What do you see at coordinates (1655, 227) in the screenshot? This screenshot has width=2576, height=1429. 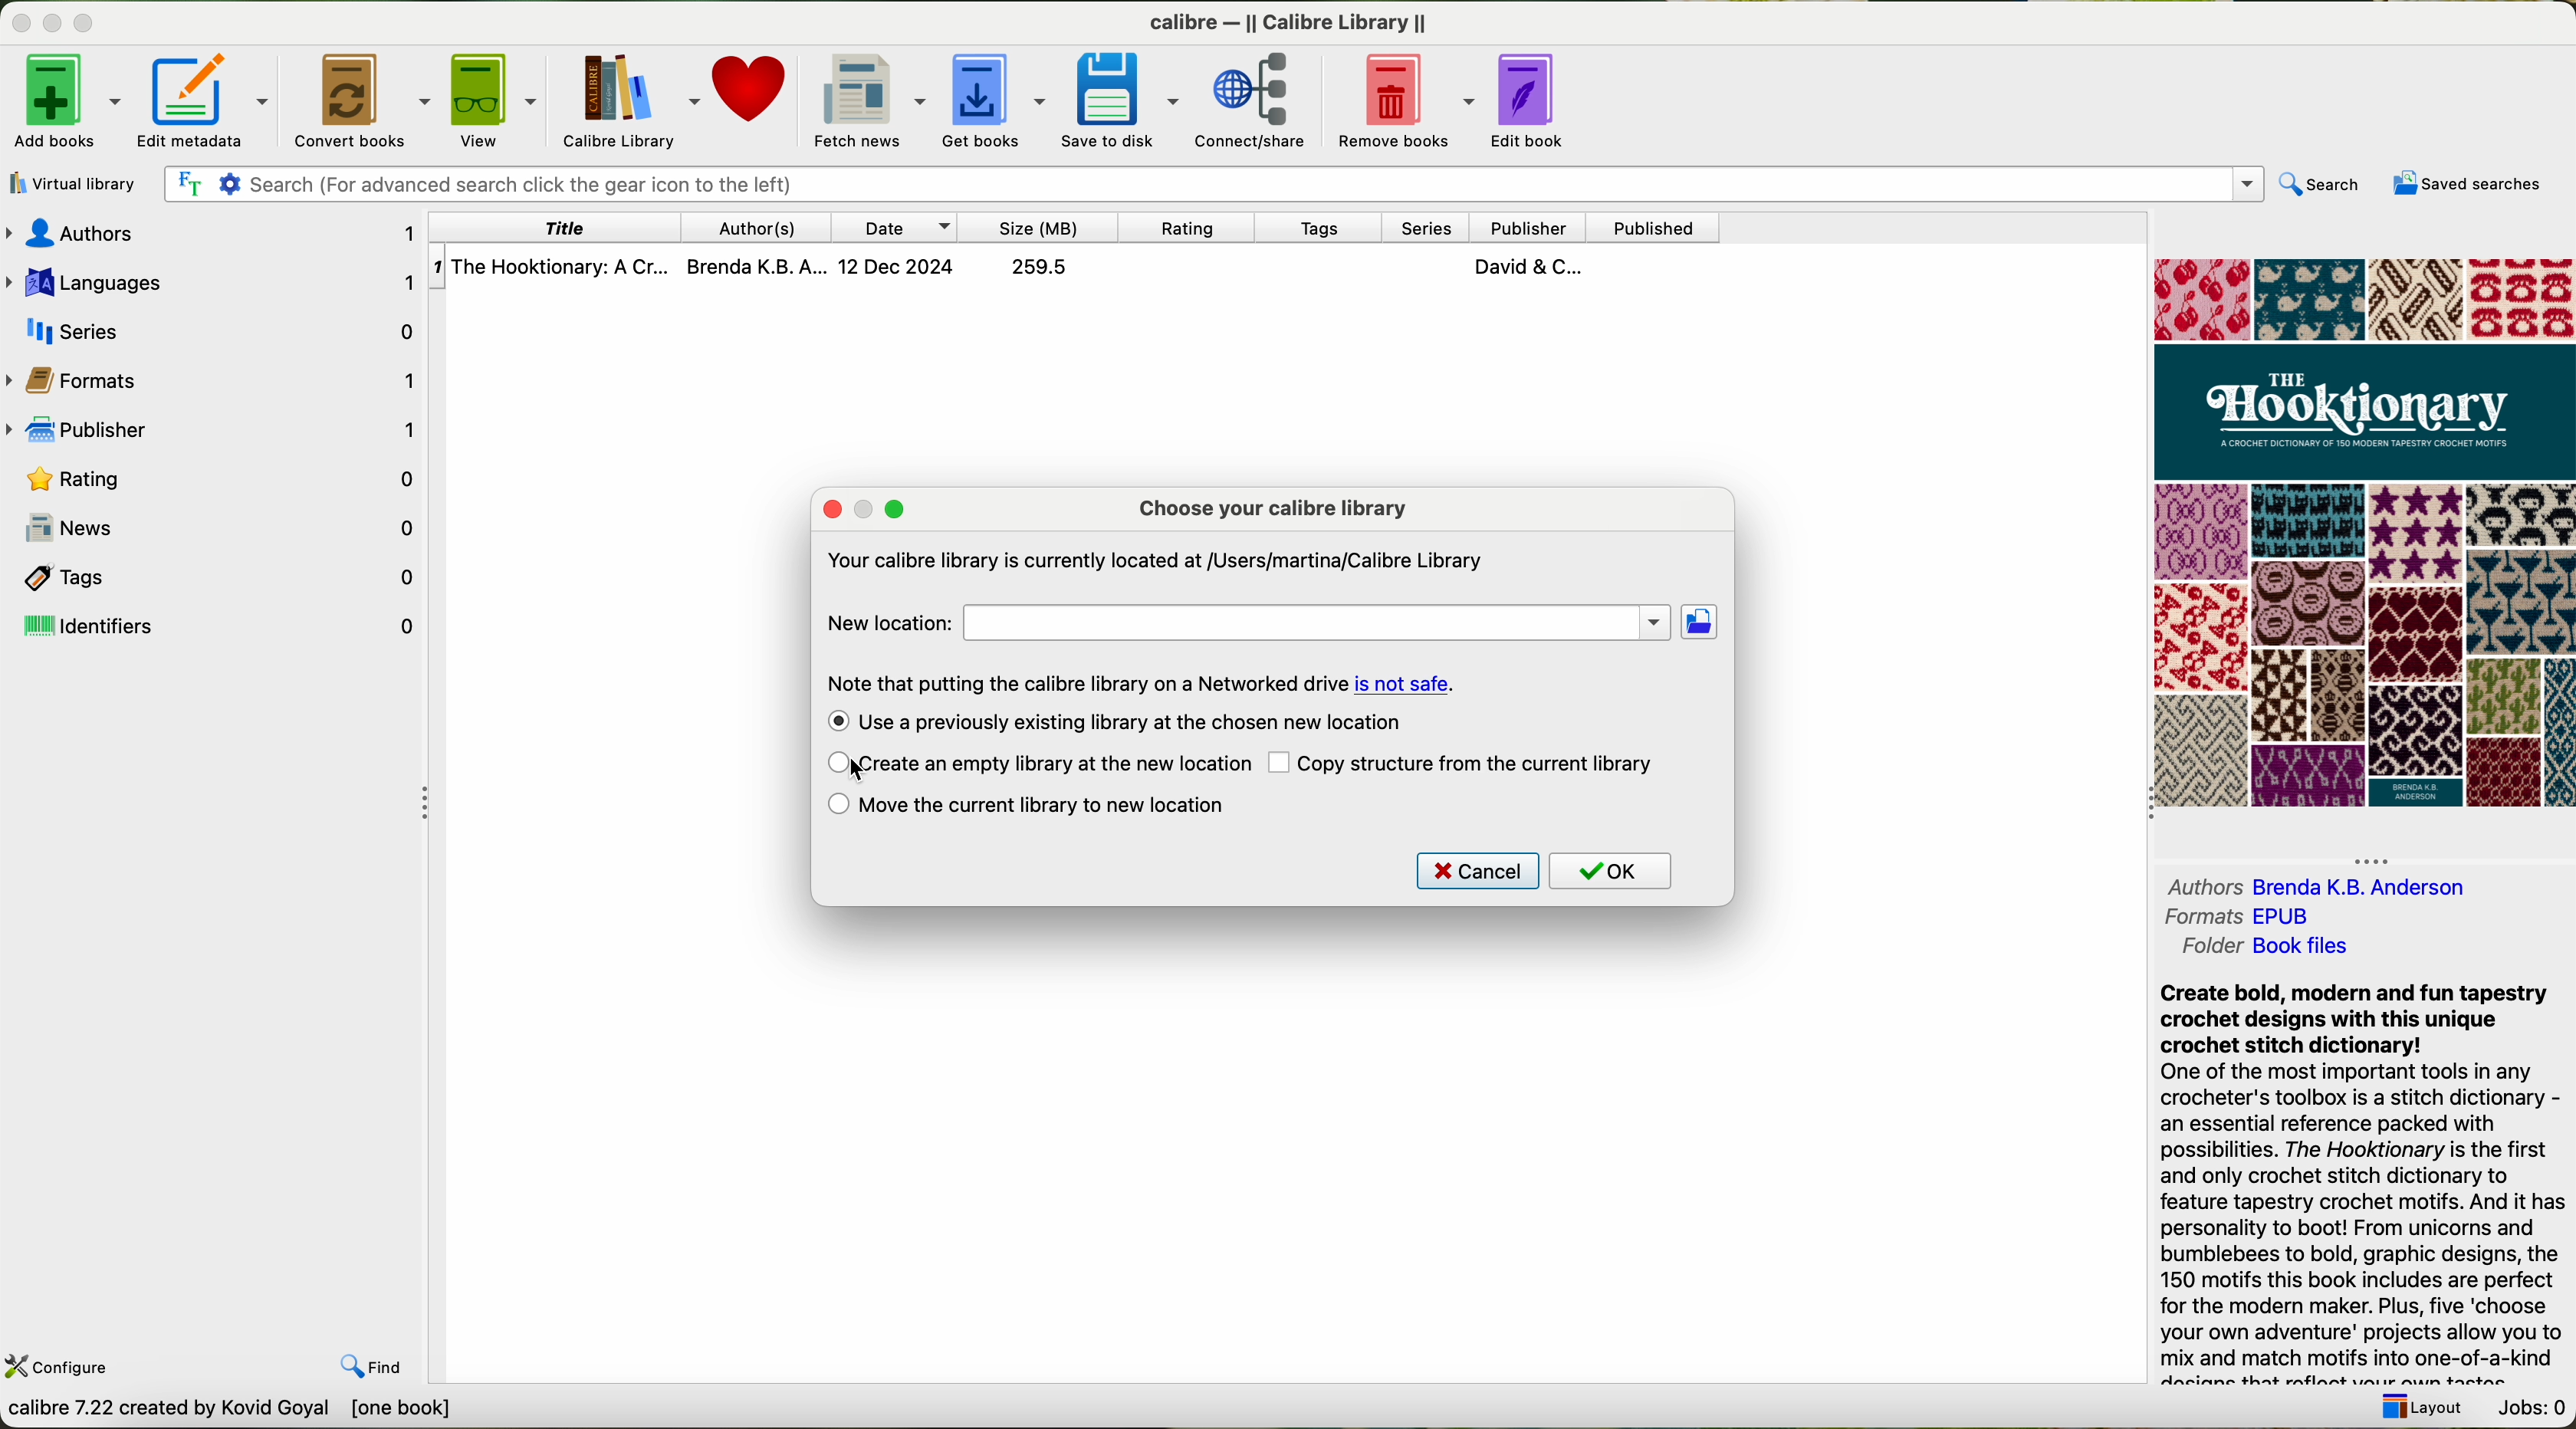 I see `published` at bounding box center [1655, 227].